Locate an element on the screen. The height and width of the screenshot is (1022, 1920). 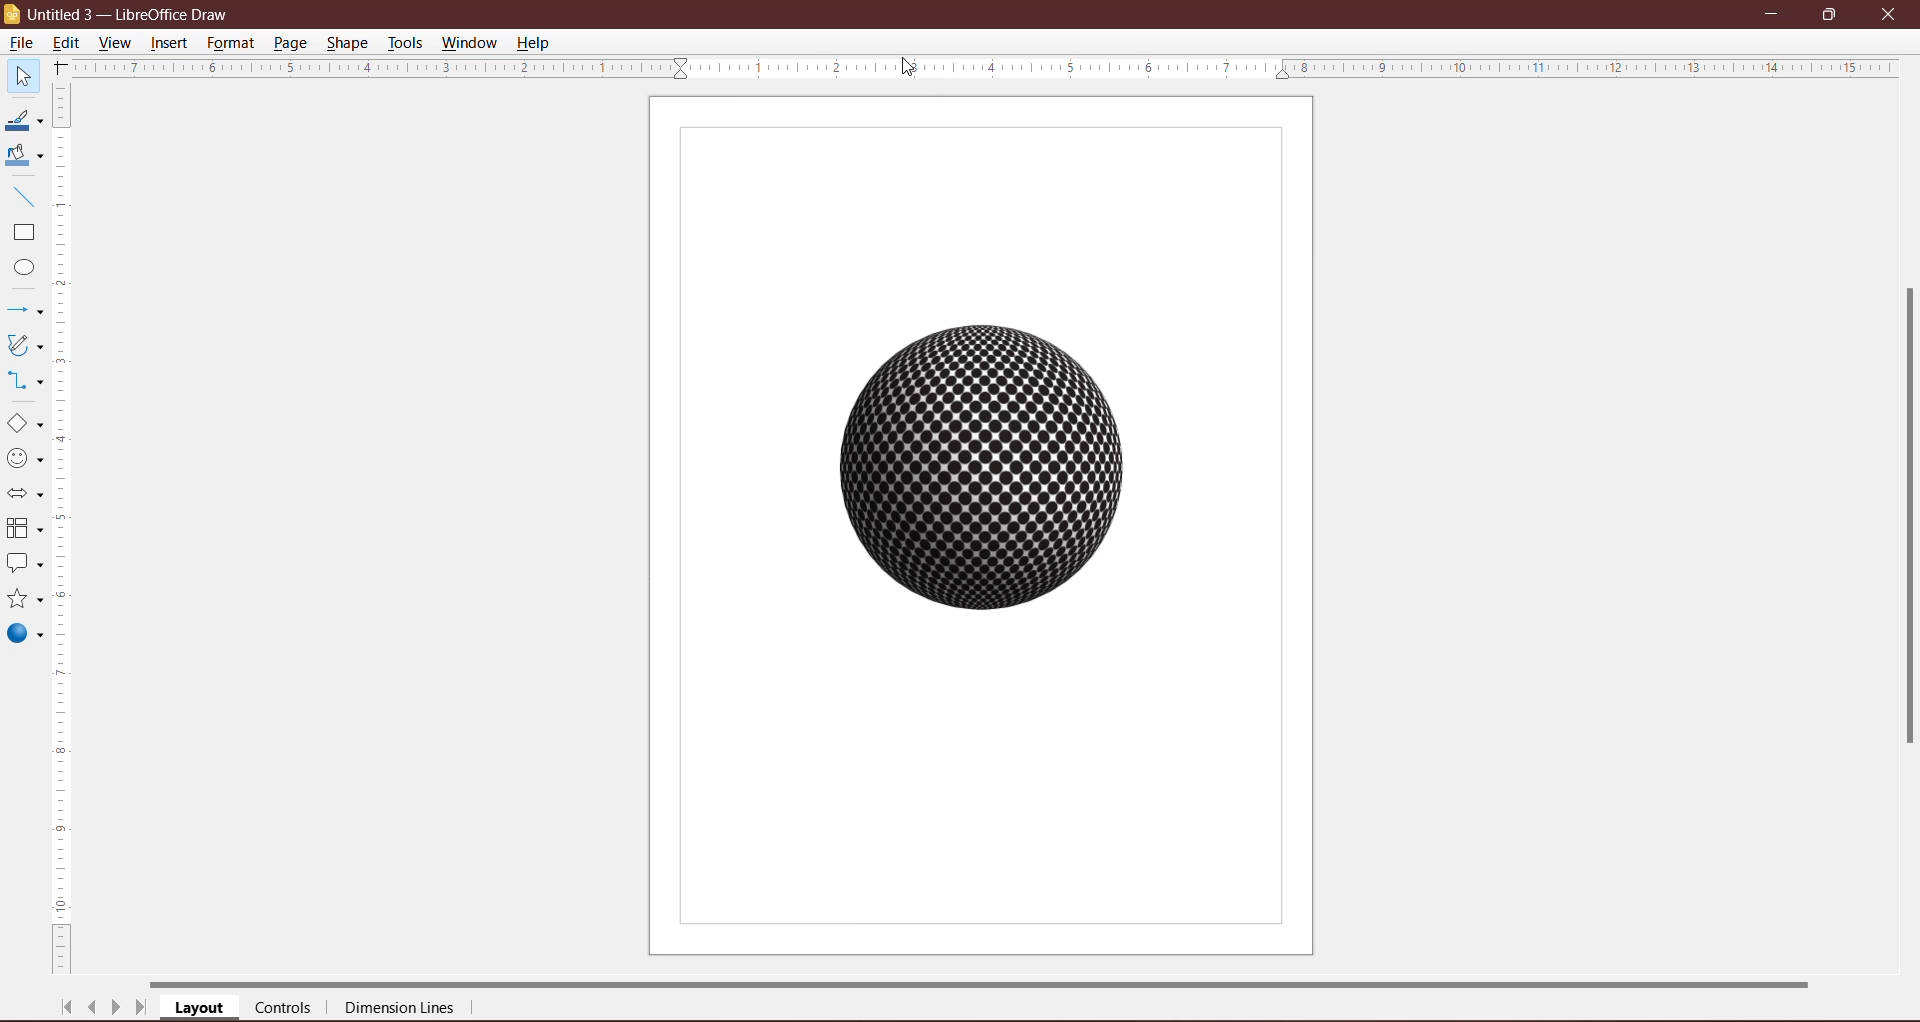
Shape is located at coordinates (349, 41).